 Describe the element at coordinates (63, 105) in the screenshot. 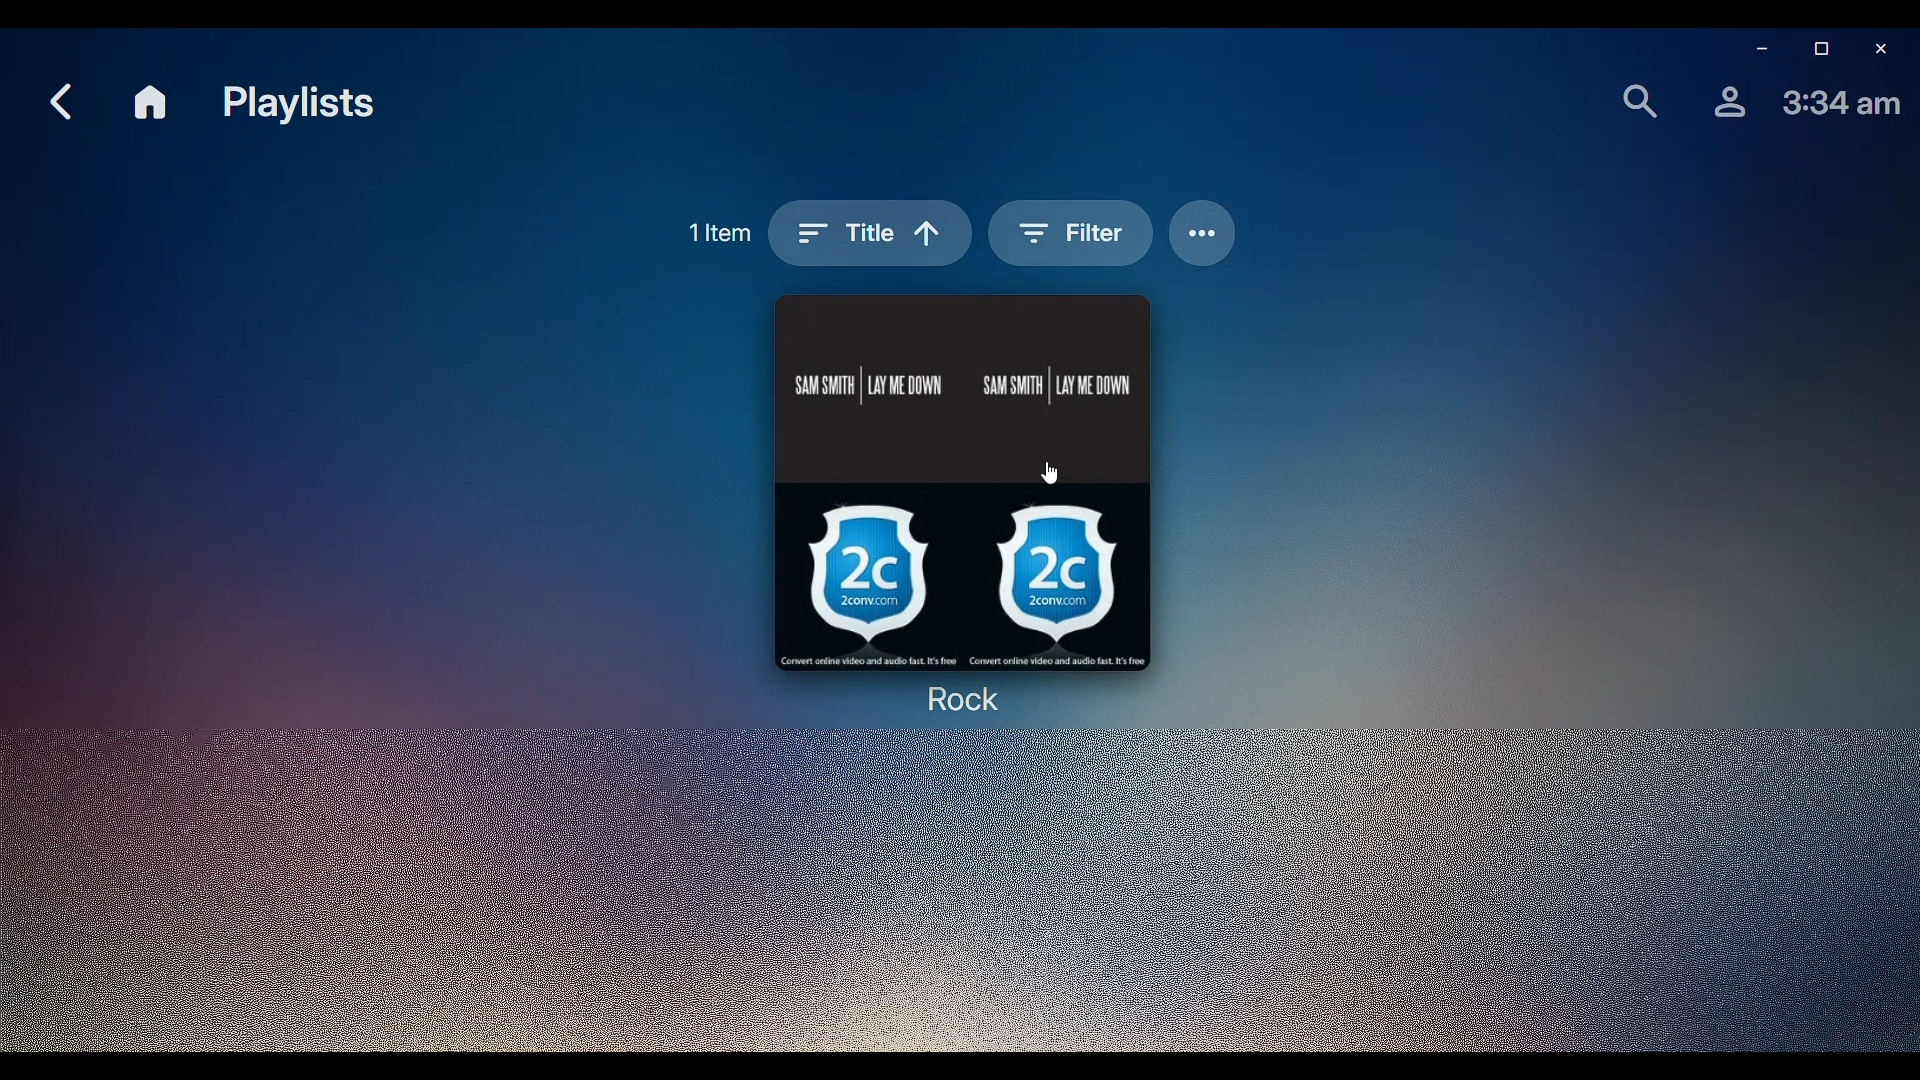

I see `Back` at that location.